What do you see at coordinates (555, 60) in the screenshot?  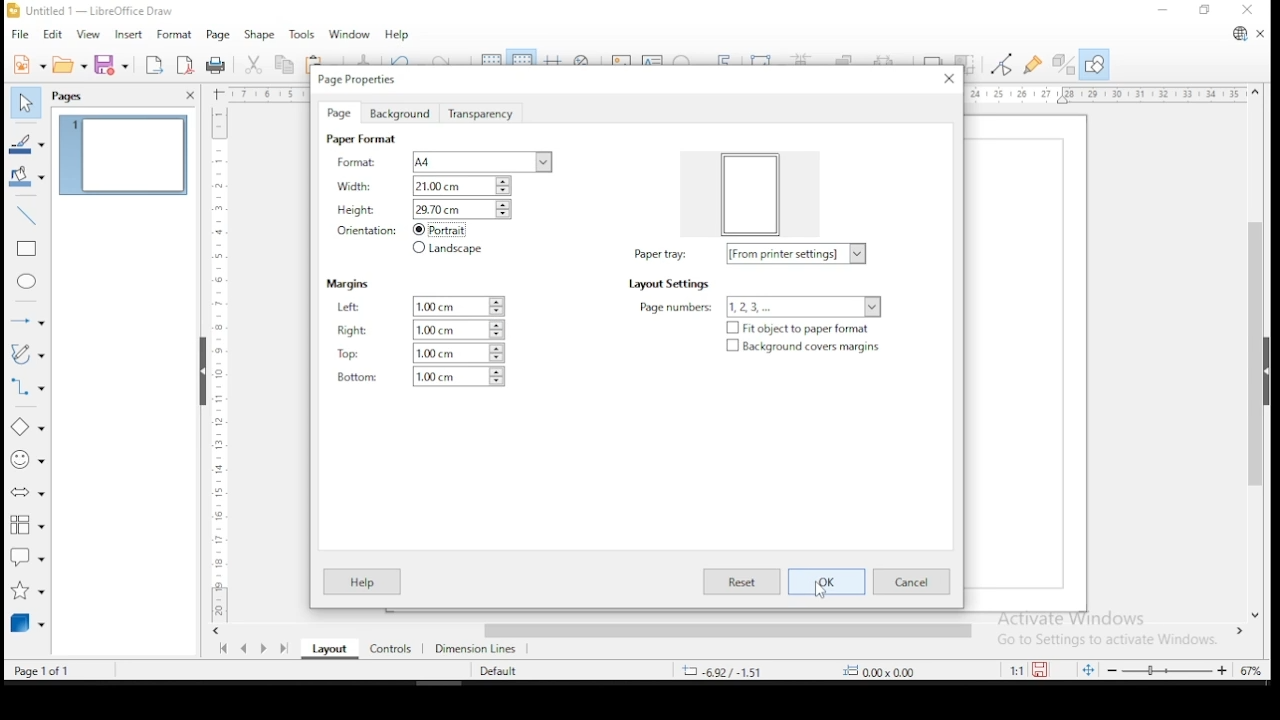 I see `show helplines when moving` at bounding box center [555, 60].